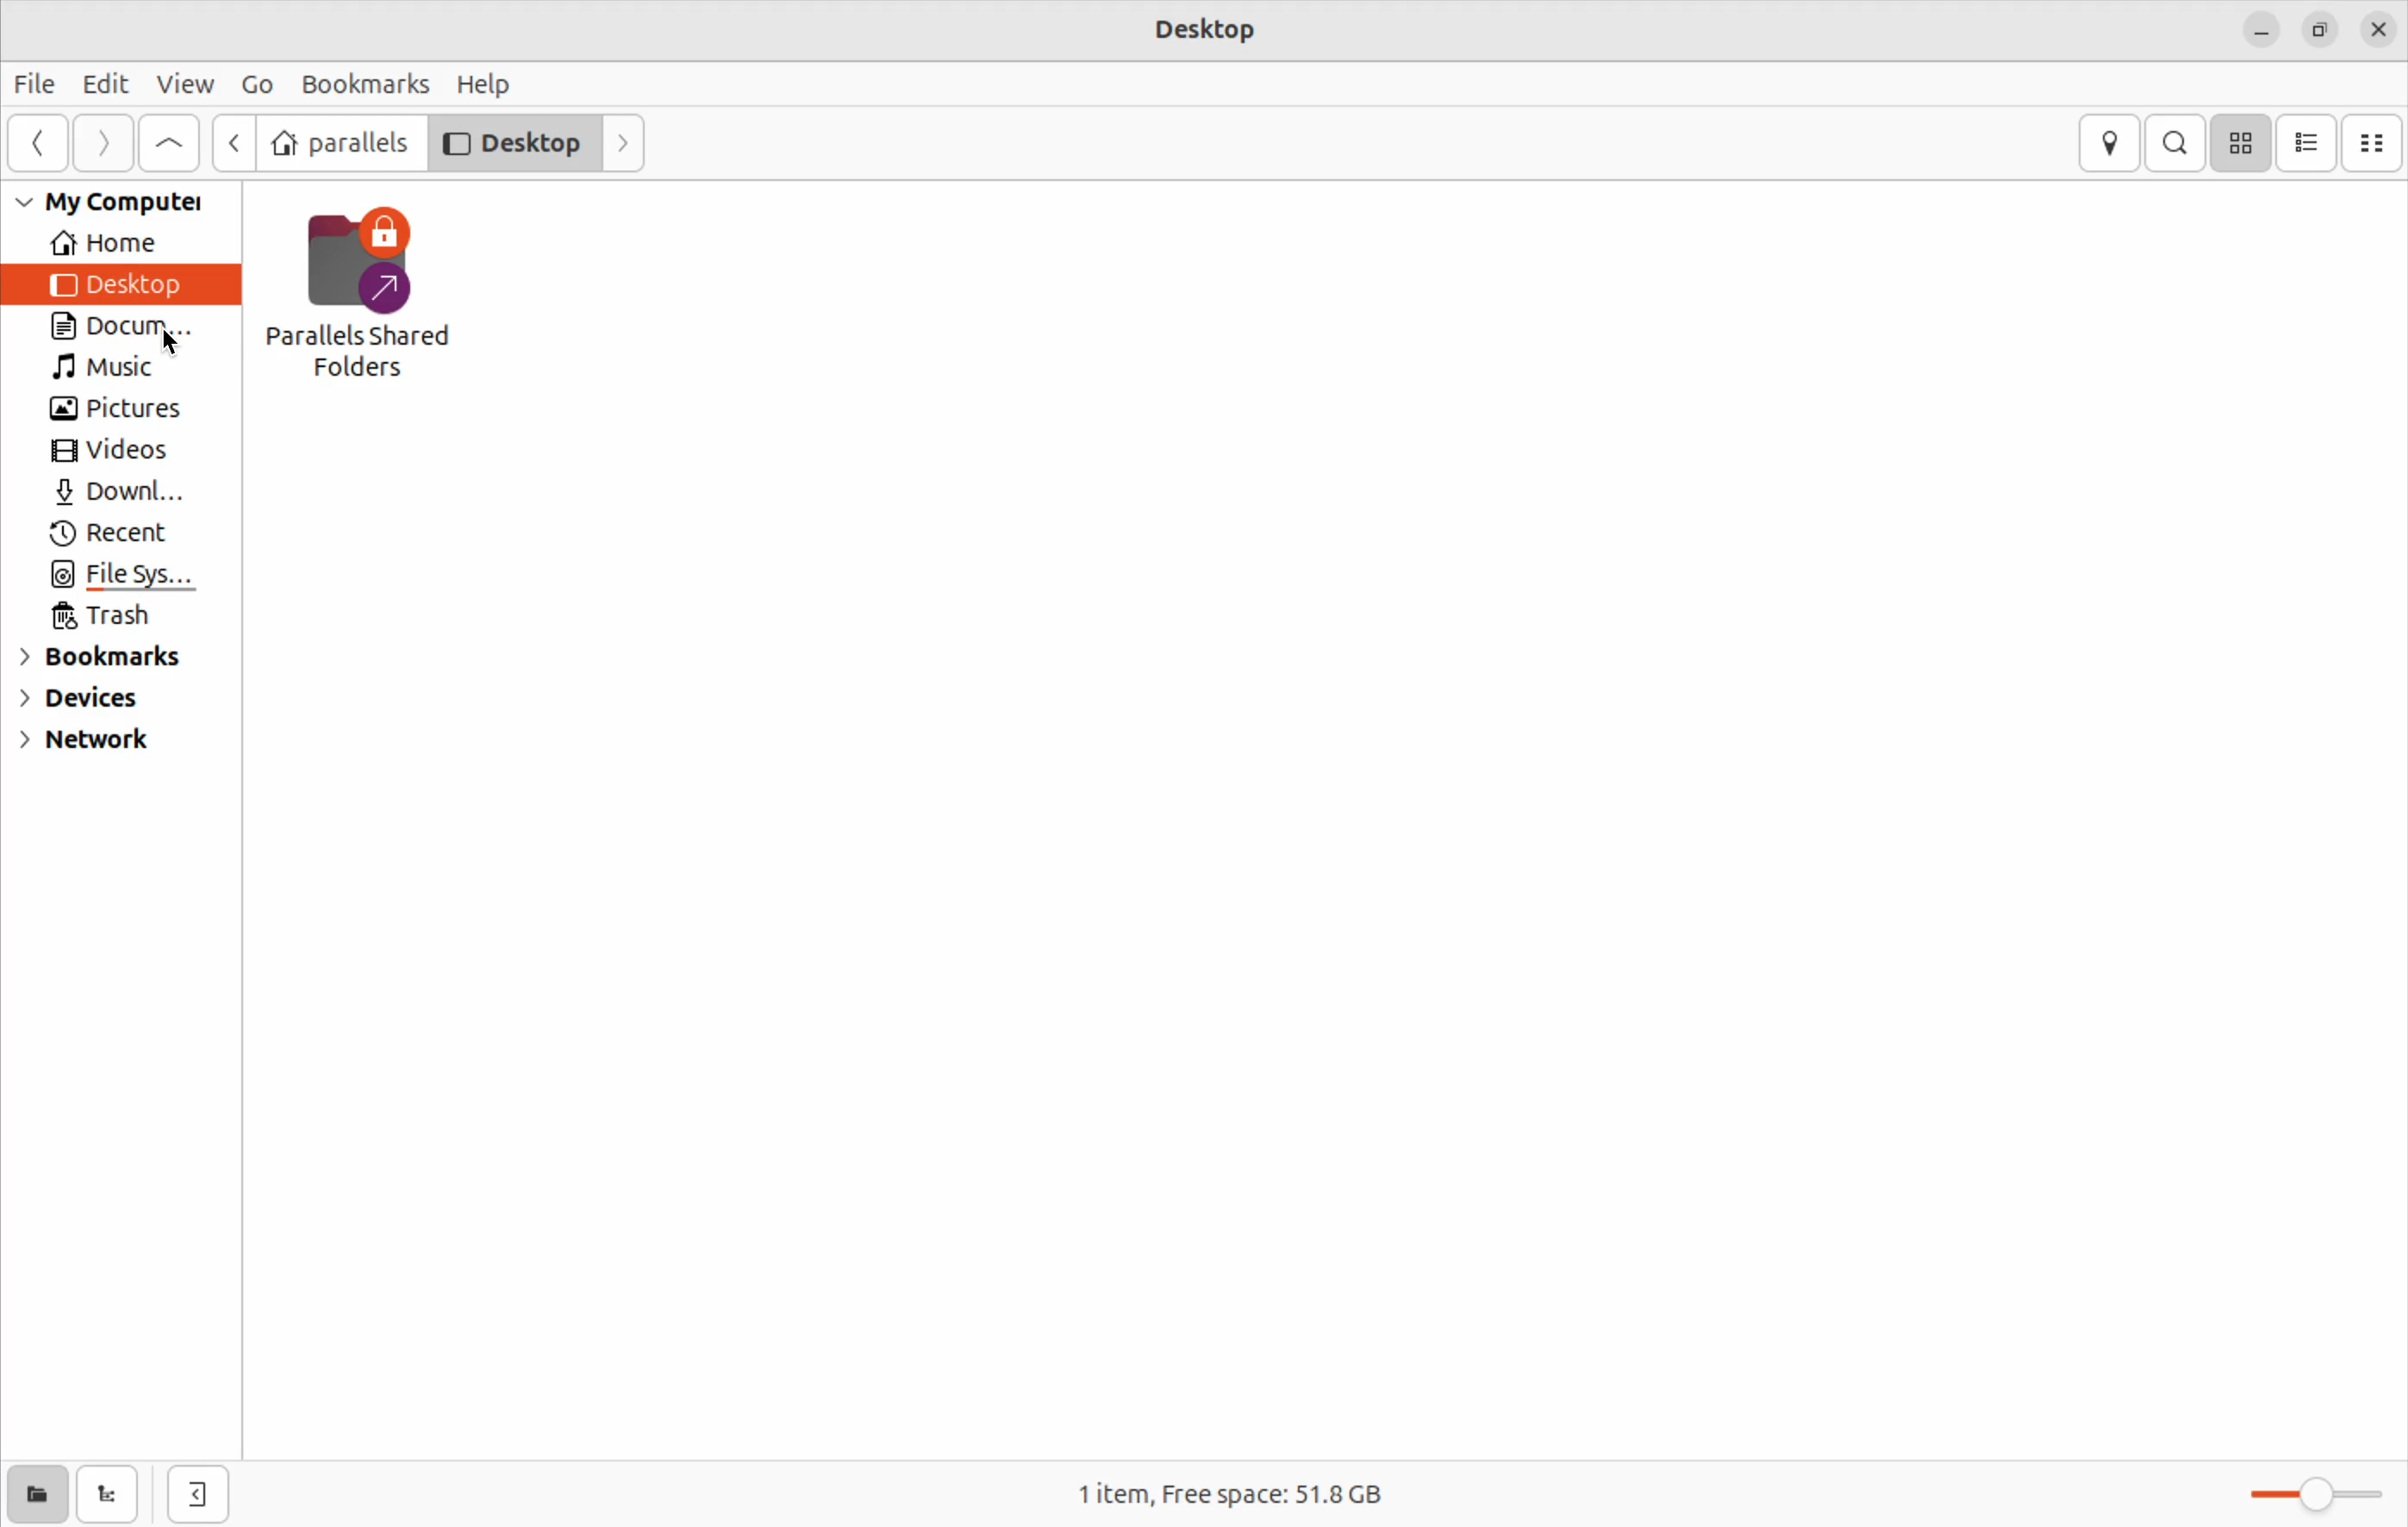 The width and height of the screenshot is (2408, 1527). What do you see at coordinates (121, 202) in the screenshot?
I see `My computer` at bounding box center [121, 202].